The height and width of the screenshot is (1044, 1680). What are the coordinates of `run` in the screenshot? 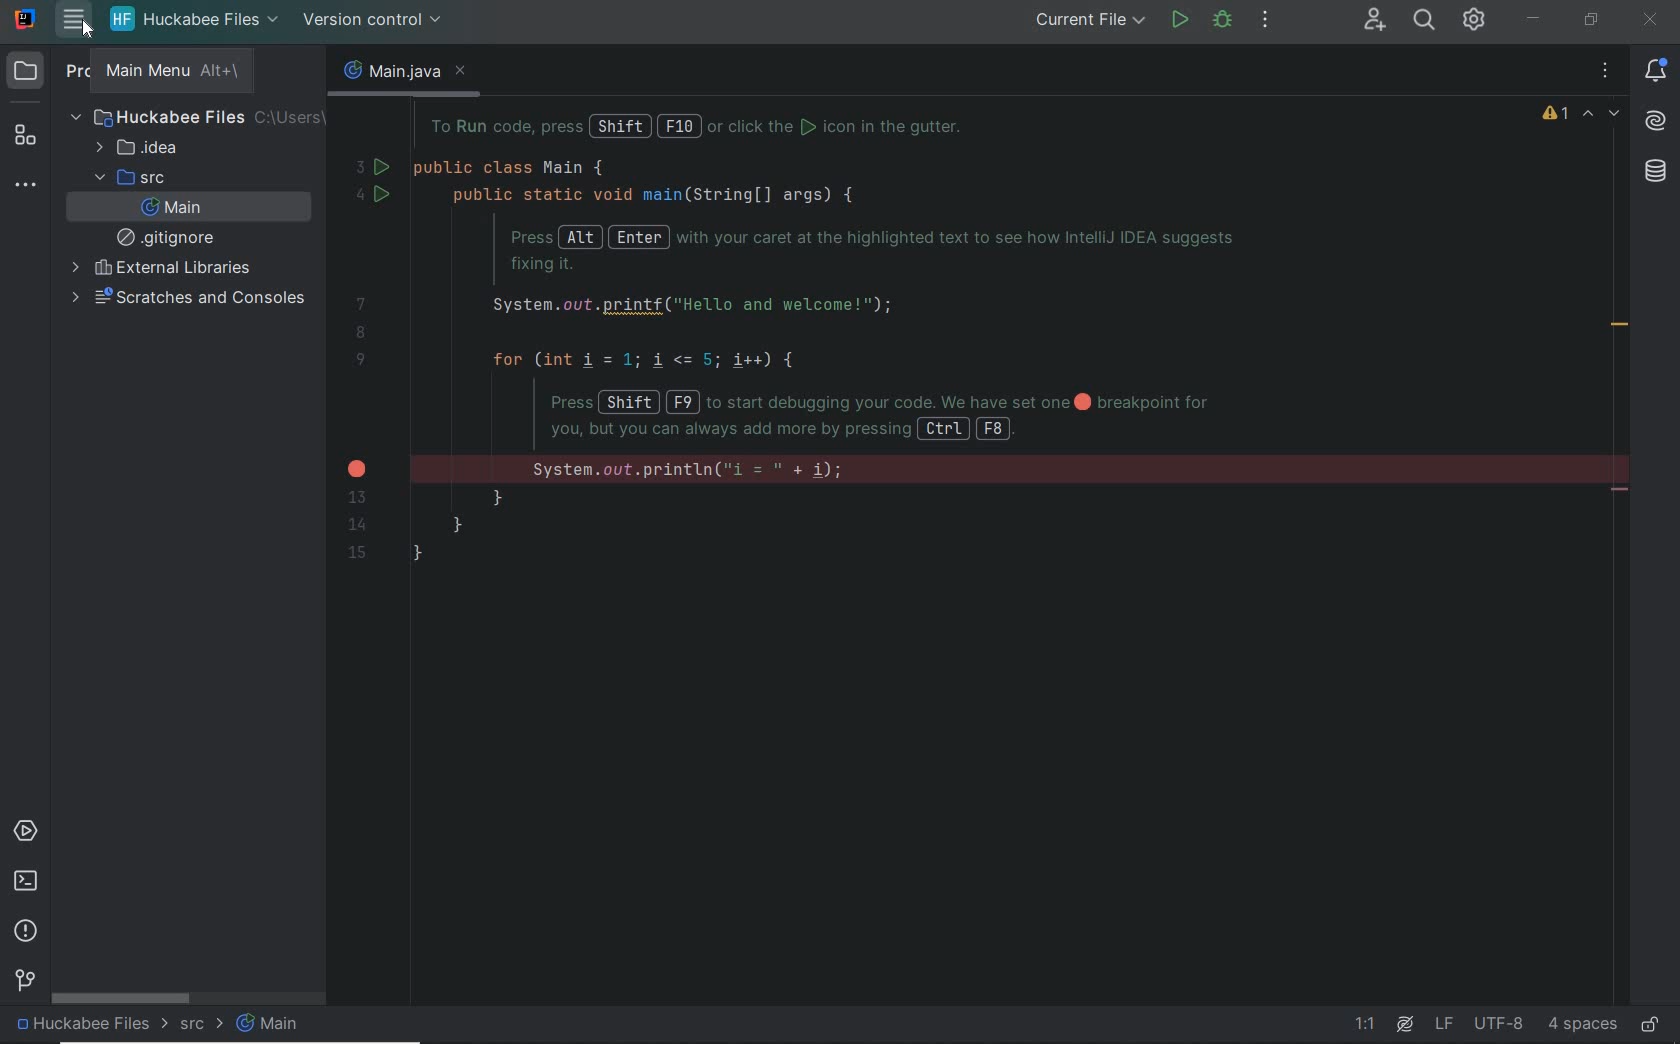 It's located at (1180, 21).